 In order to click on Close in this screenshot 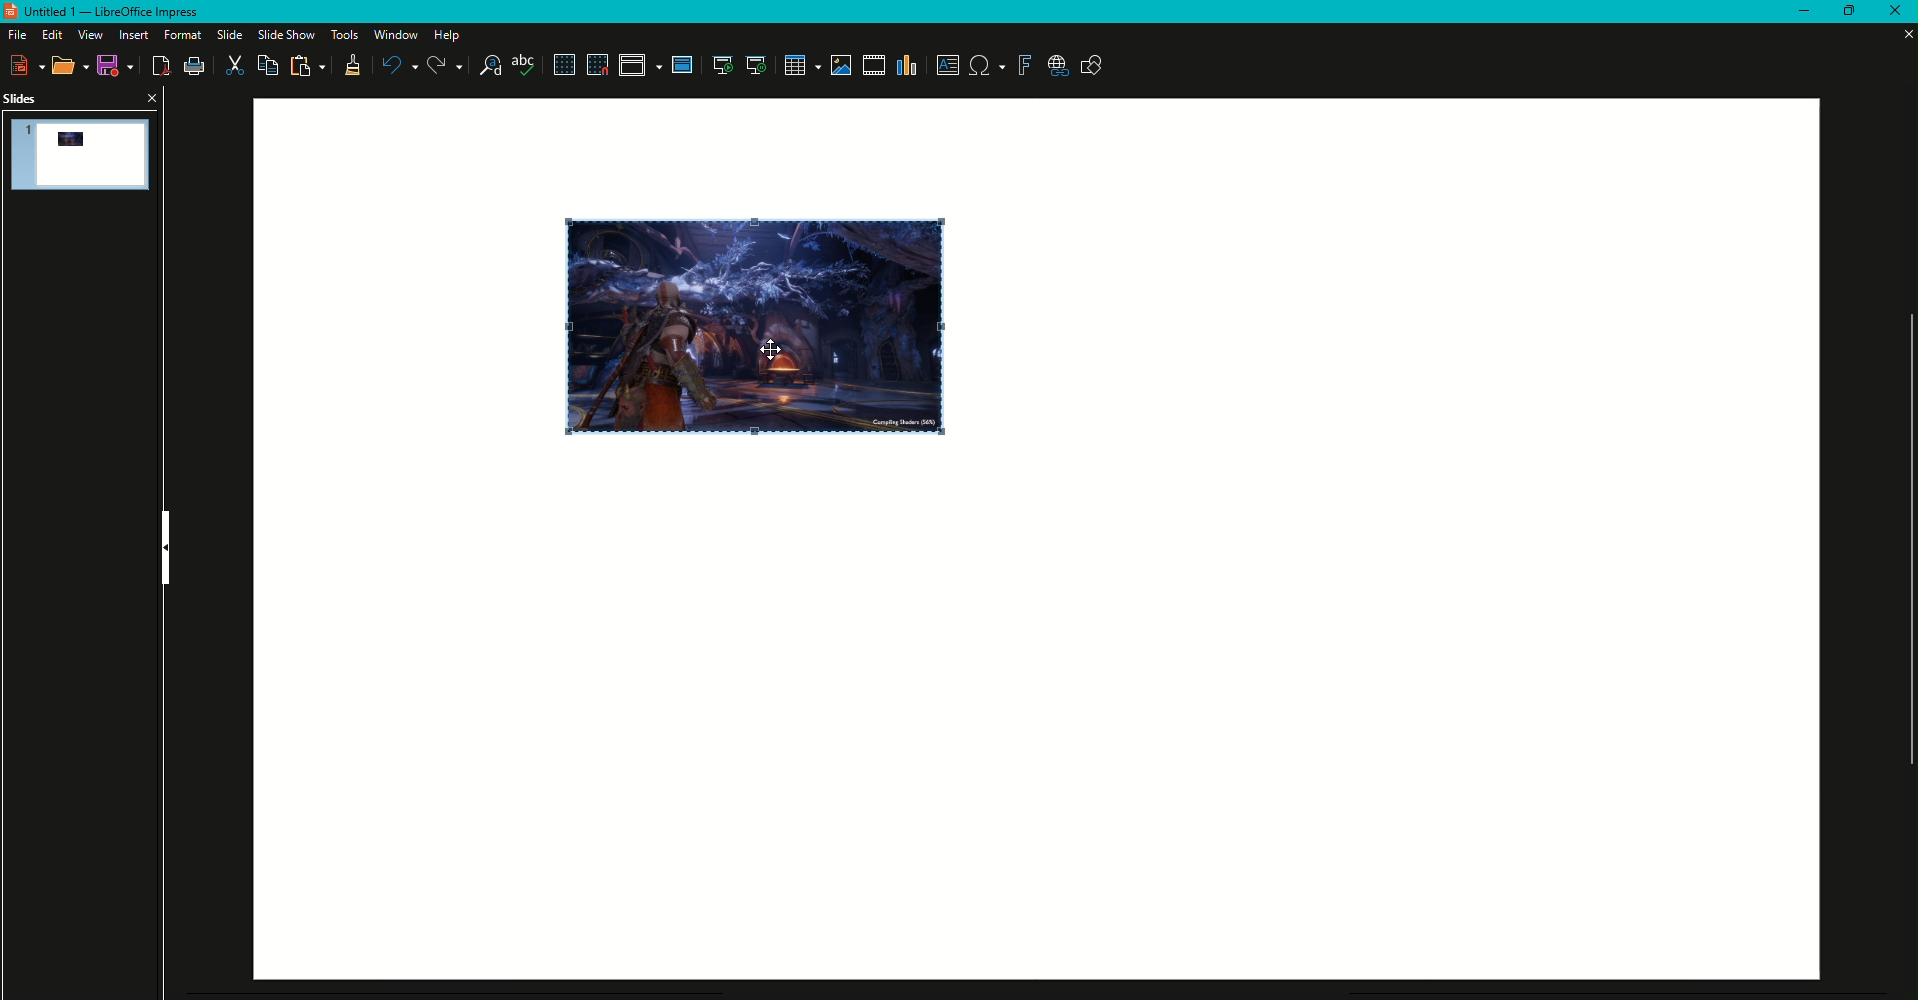, I will do `click(1893, 12)`.